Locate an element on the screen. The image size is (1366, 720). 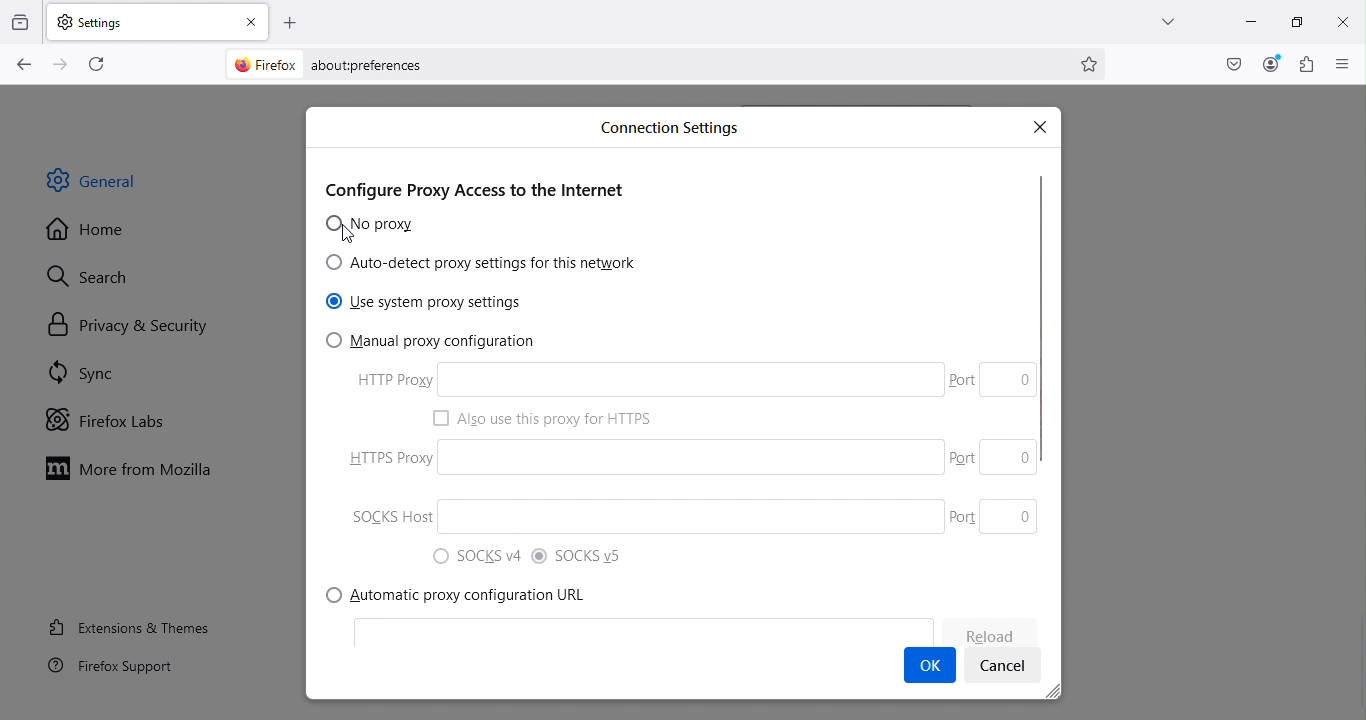
close is located at coordinates (1339, 20).